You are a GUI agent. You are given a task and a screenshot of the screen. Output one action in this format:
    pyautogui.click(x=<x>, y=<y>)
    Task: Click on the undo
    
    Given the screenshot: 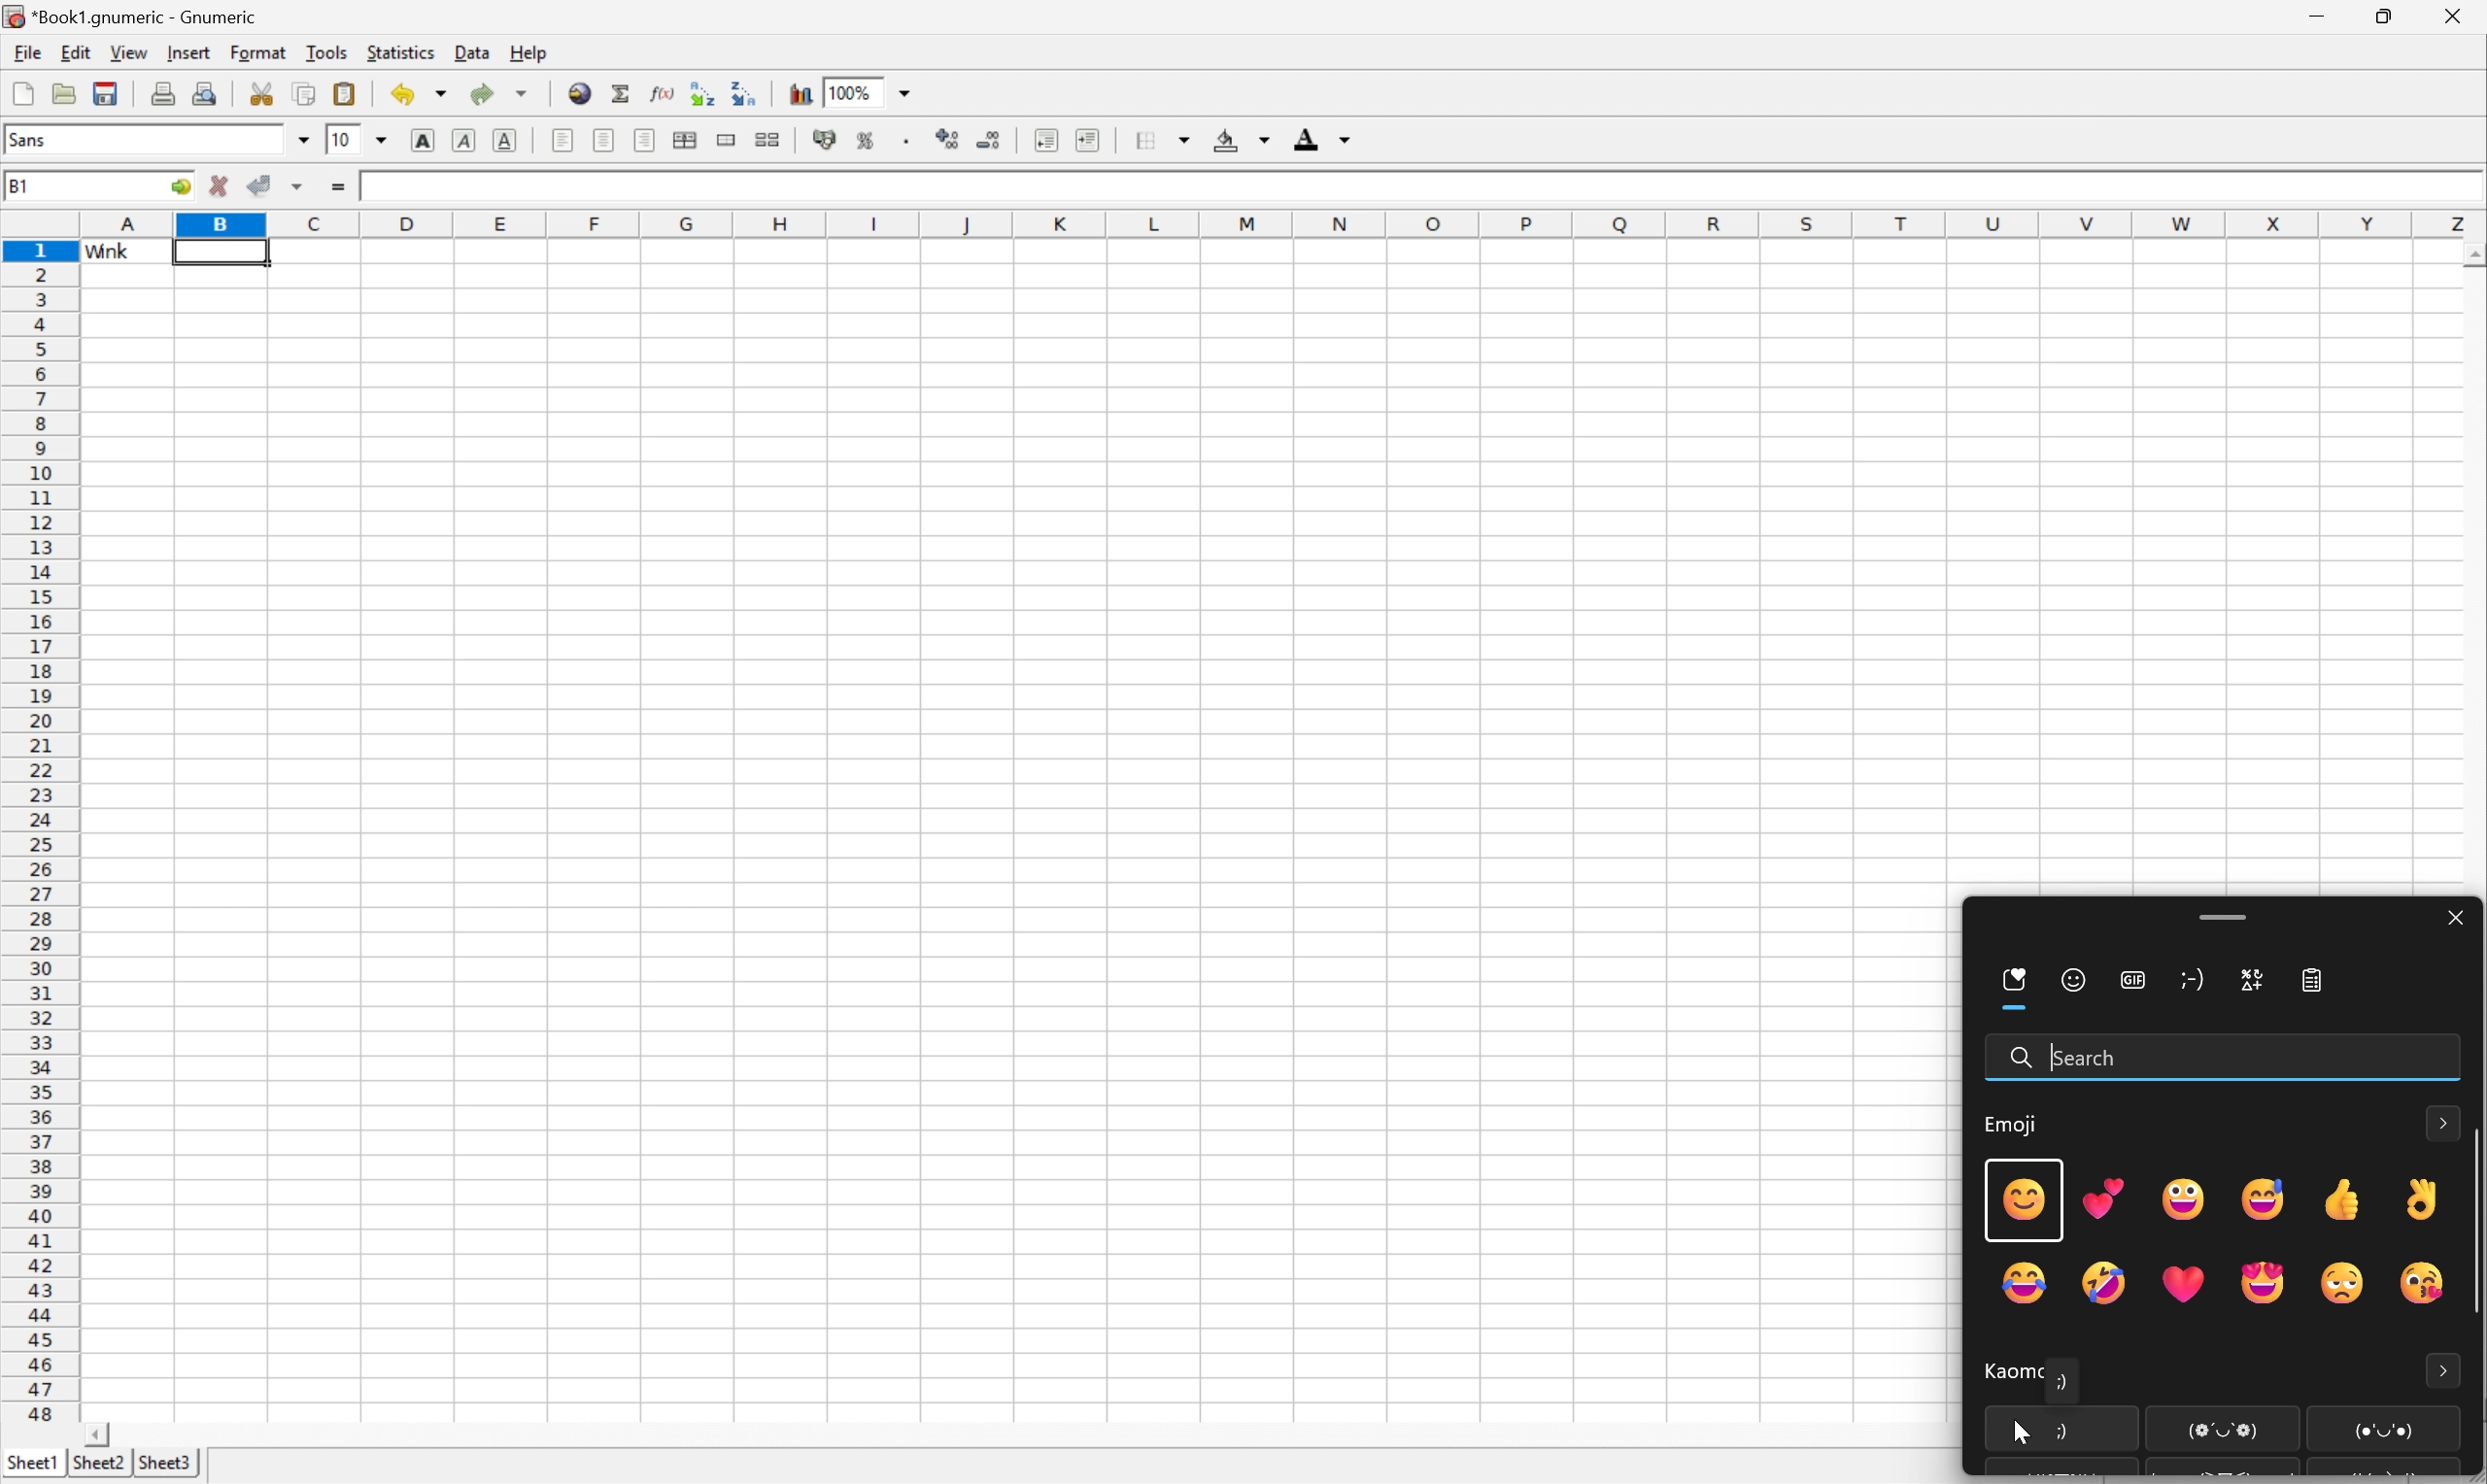 What is the action you would take?
    pyautogui.click(x=417, y=95)
    